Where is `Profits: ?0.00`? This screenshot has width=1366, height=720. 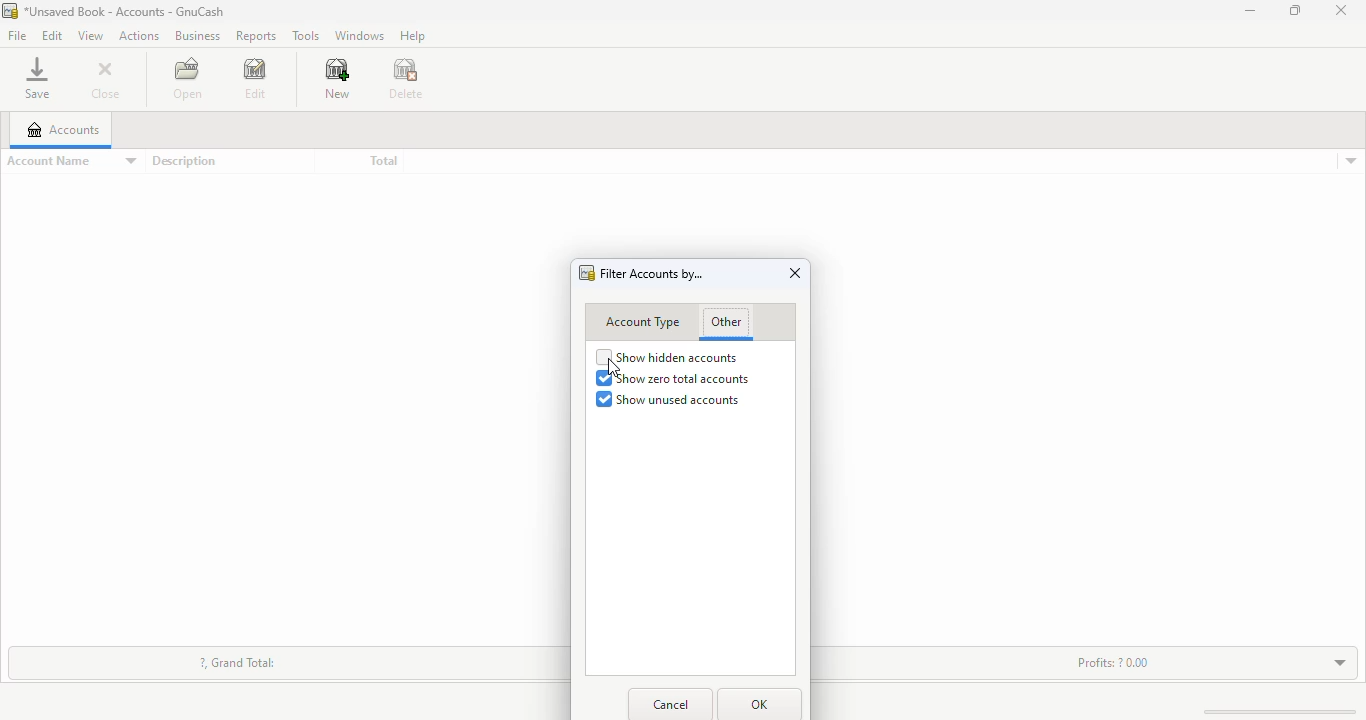
Profits: ?0.00 is located at coordinates (1113, 662).